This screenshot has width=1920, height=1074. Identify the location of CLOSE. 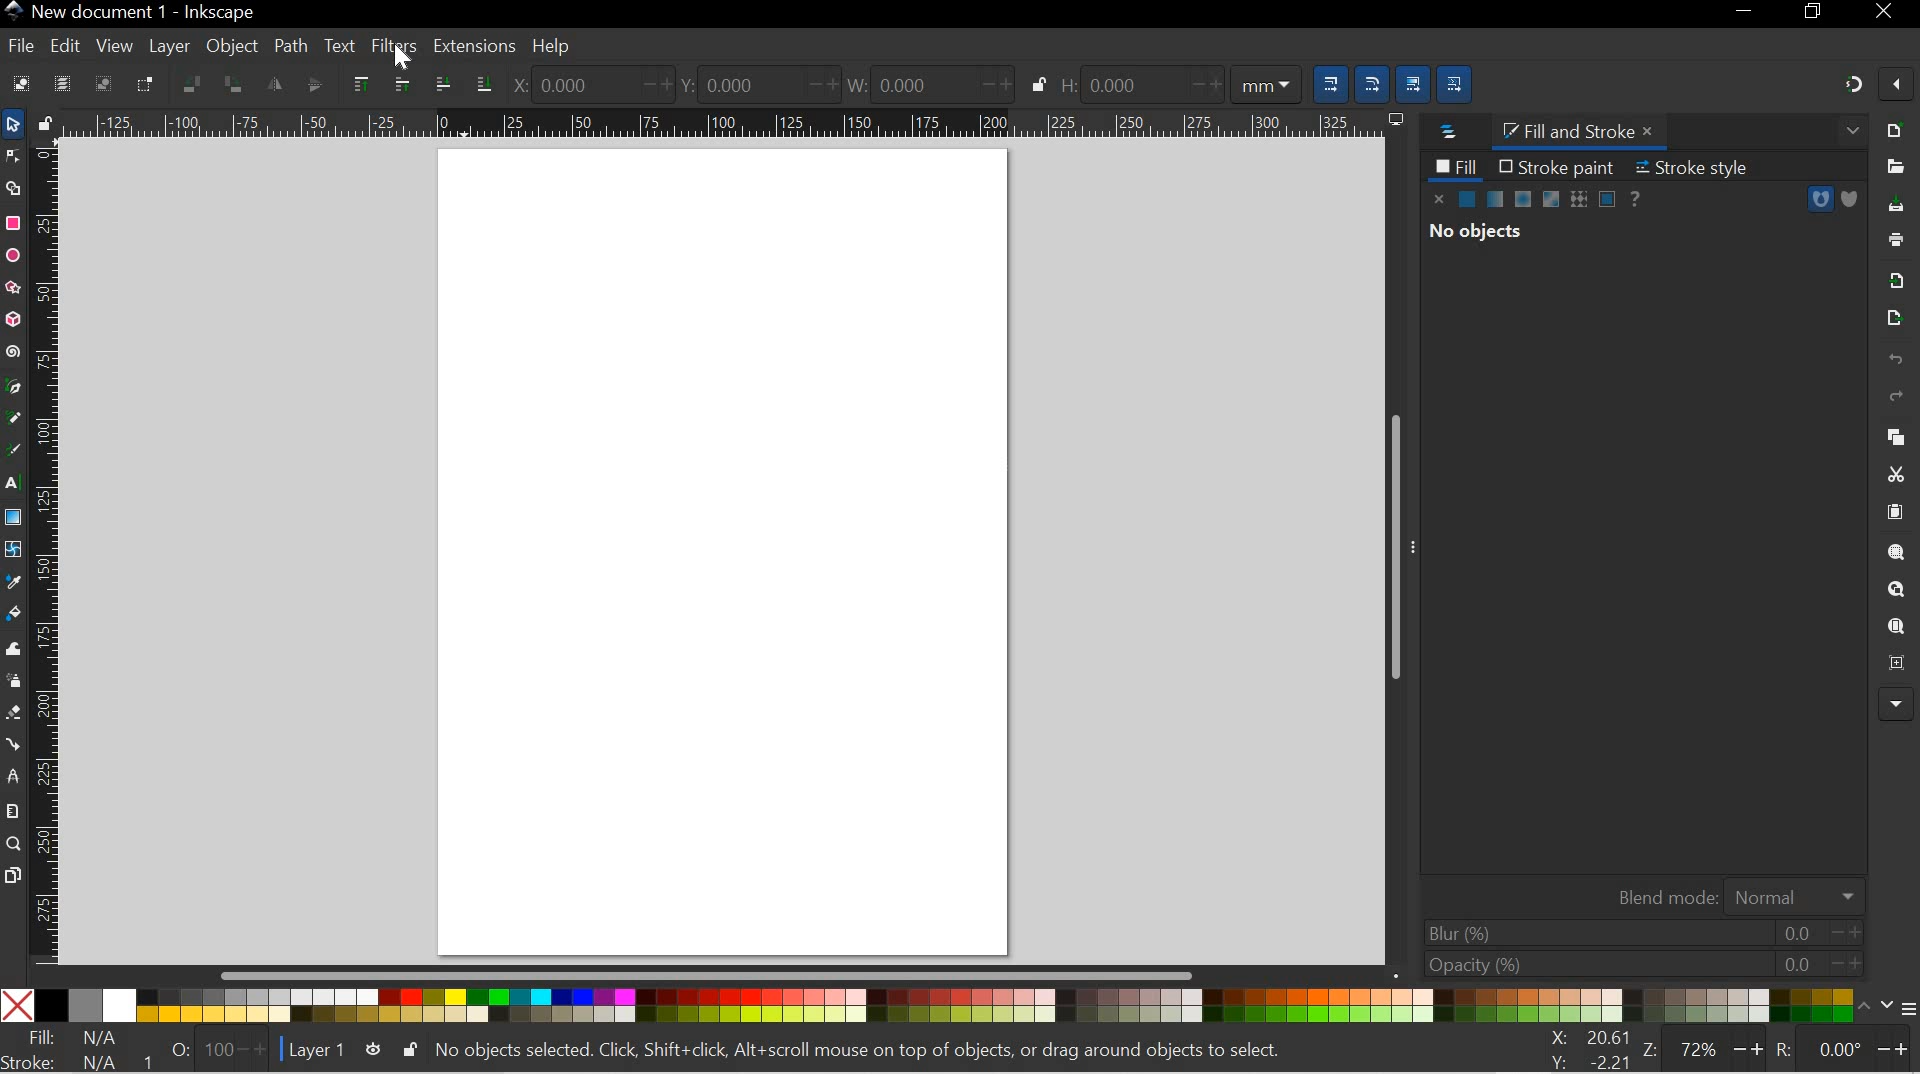
(1889, 12).